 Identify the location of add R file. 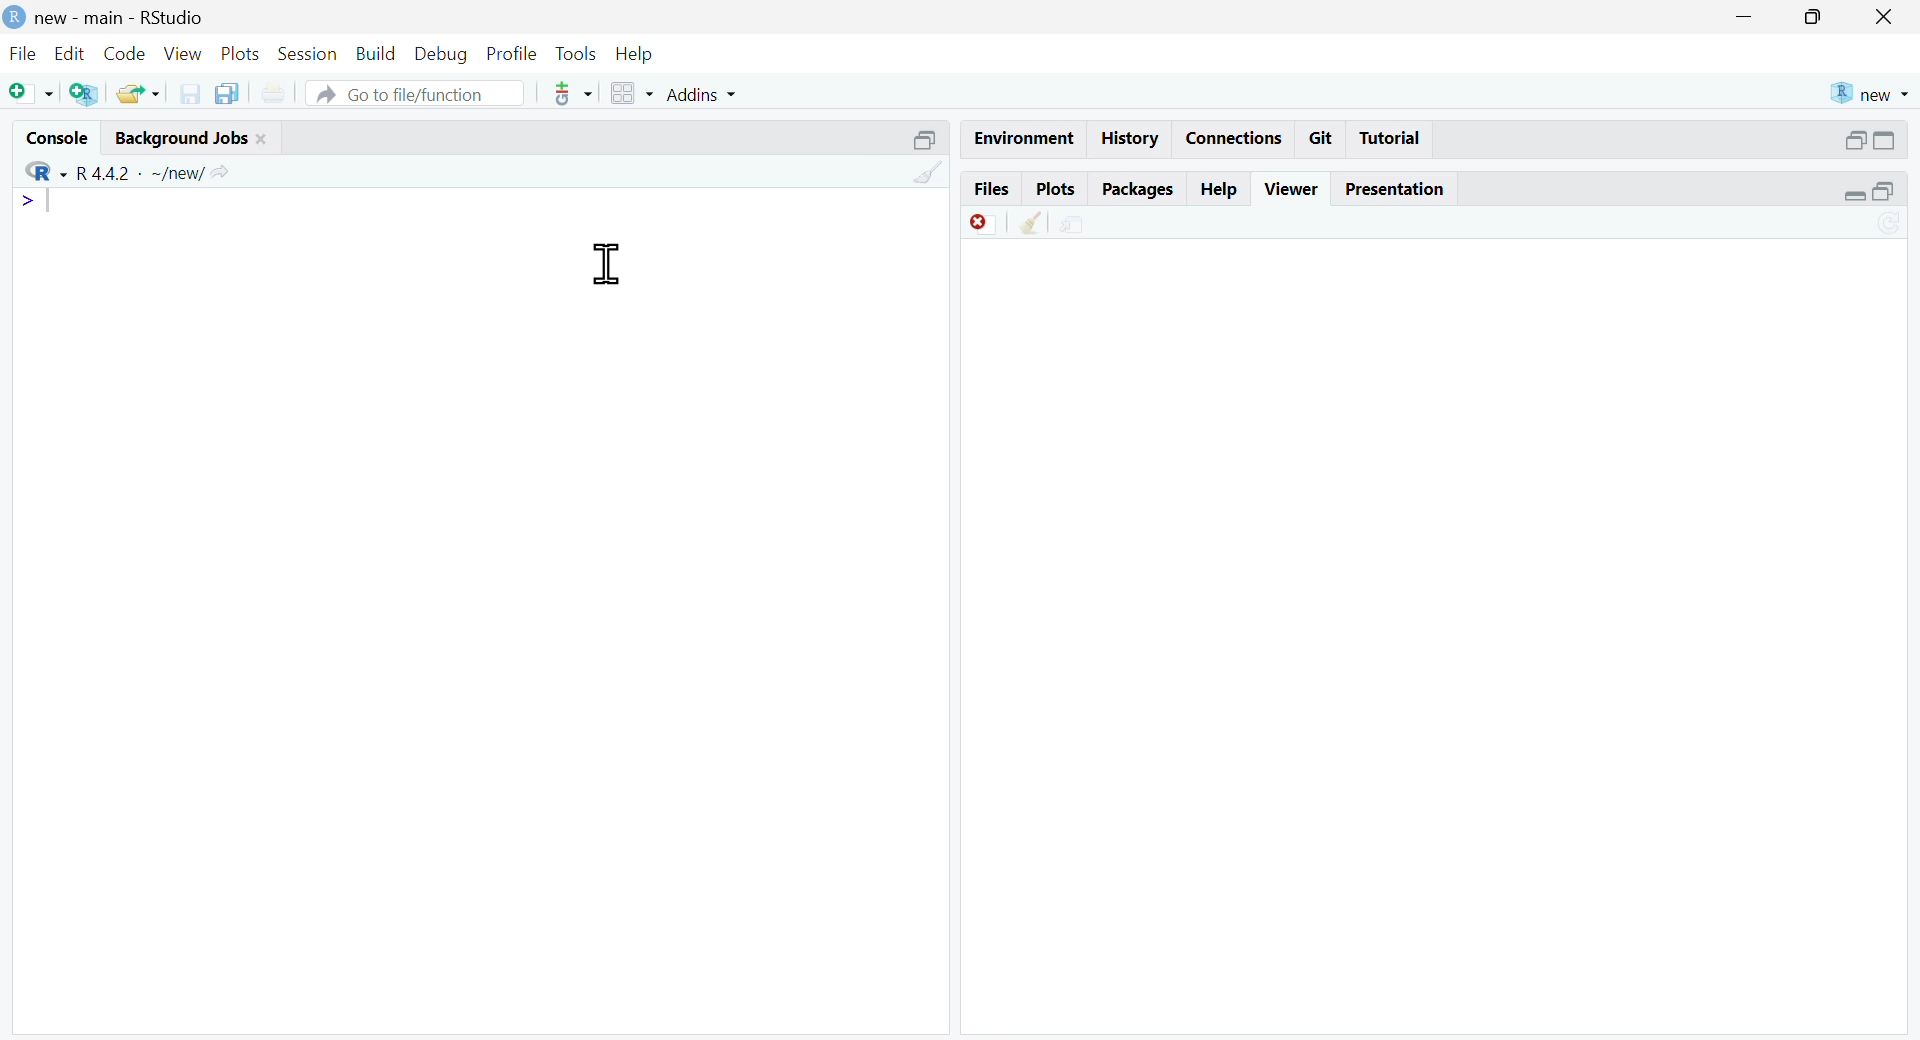
(86, 92).